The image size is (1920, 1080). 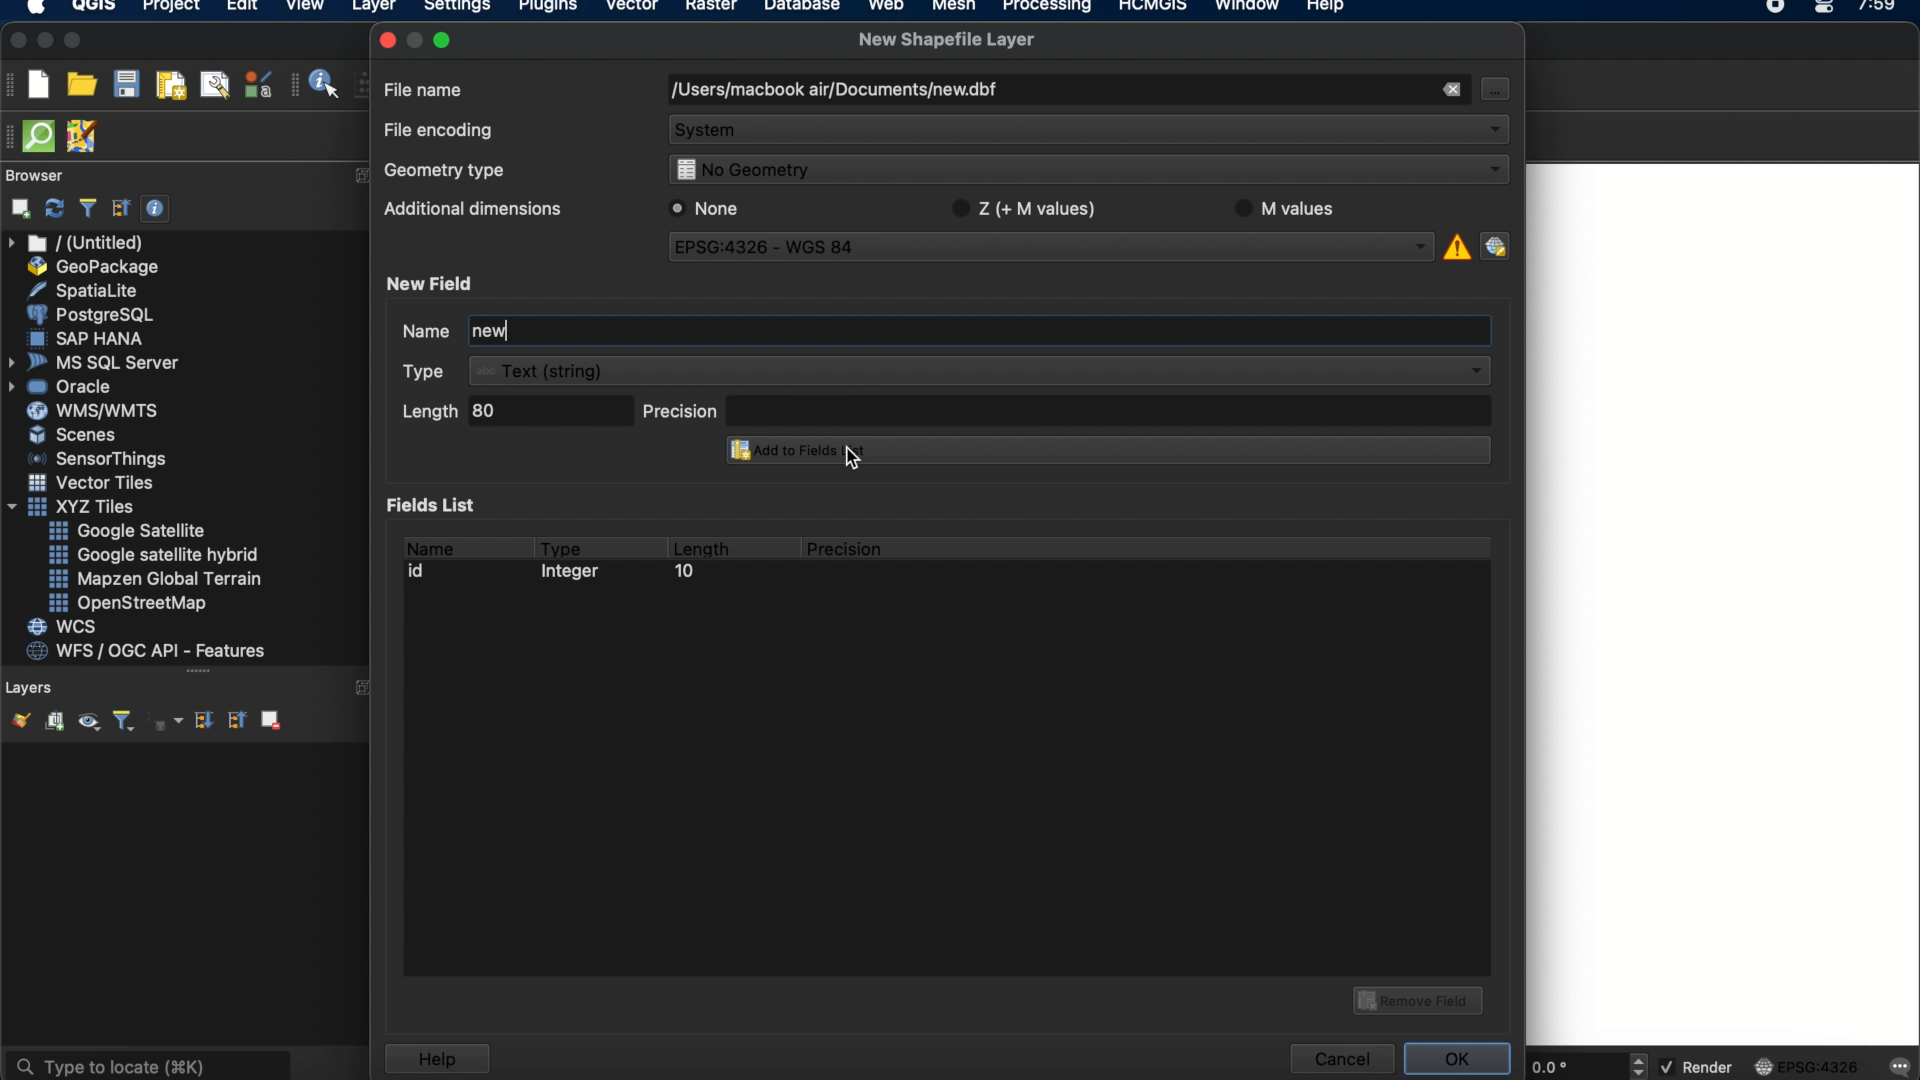 What do you see at coordinates (700, 545) in the screenshot?
I see `length` at bounding box center [700, 545].